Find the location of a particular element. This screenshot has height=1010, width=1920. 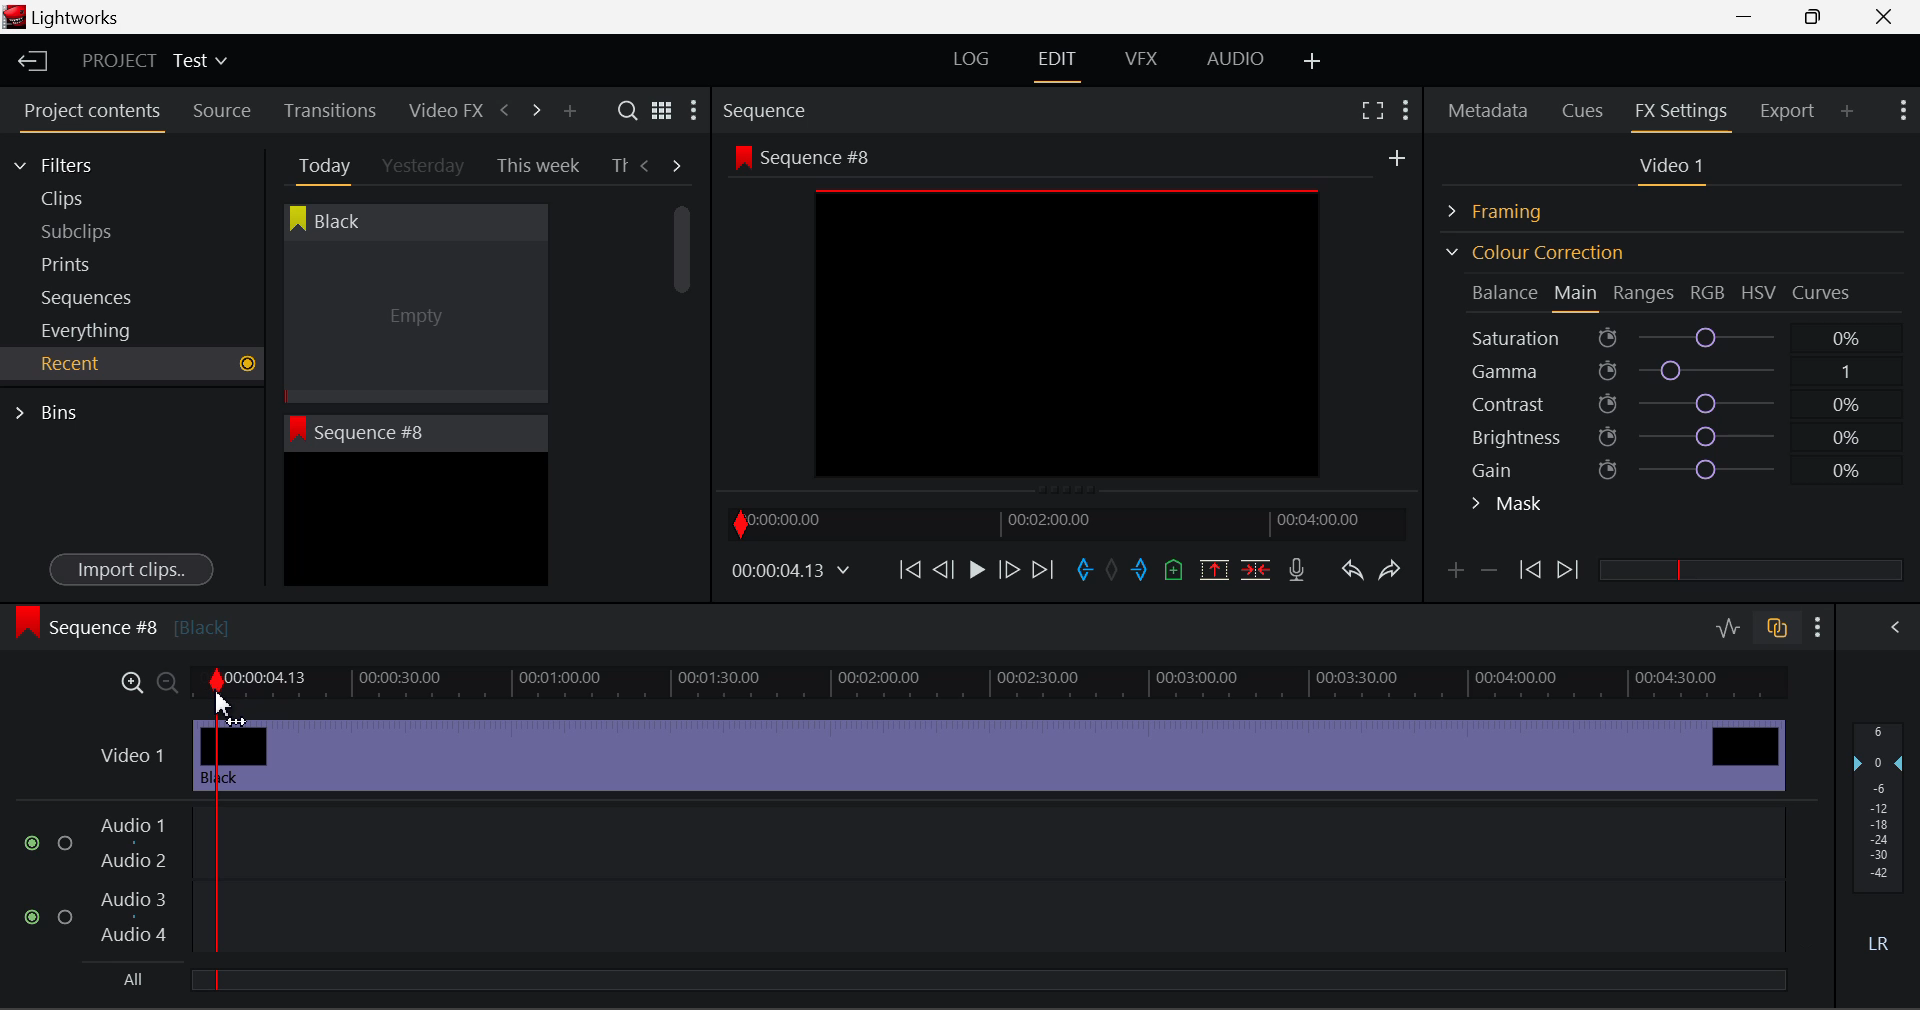

Delete keyframe is located at coordinates (1489, 574).